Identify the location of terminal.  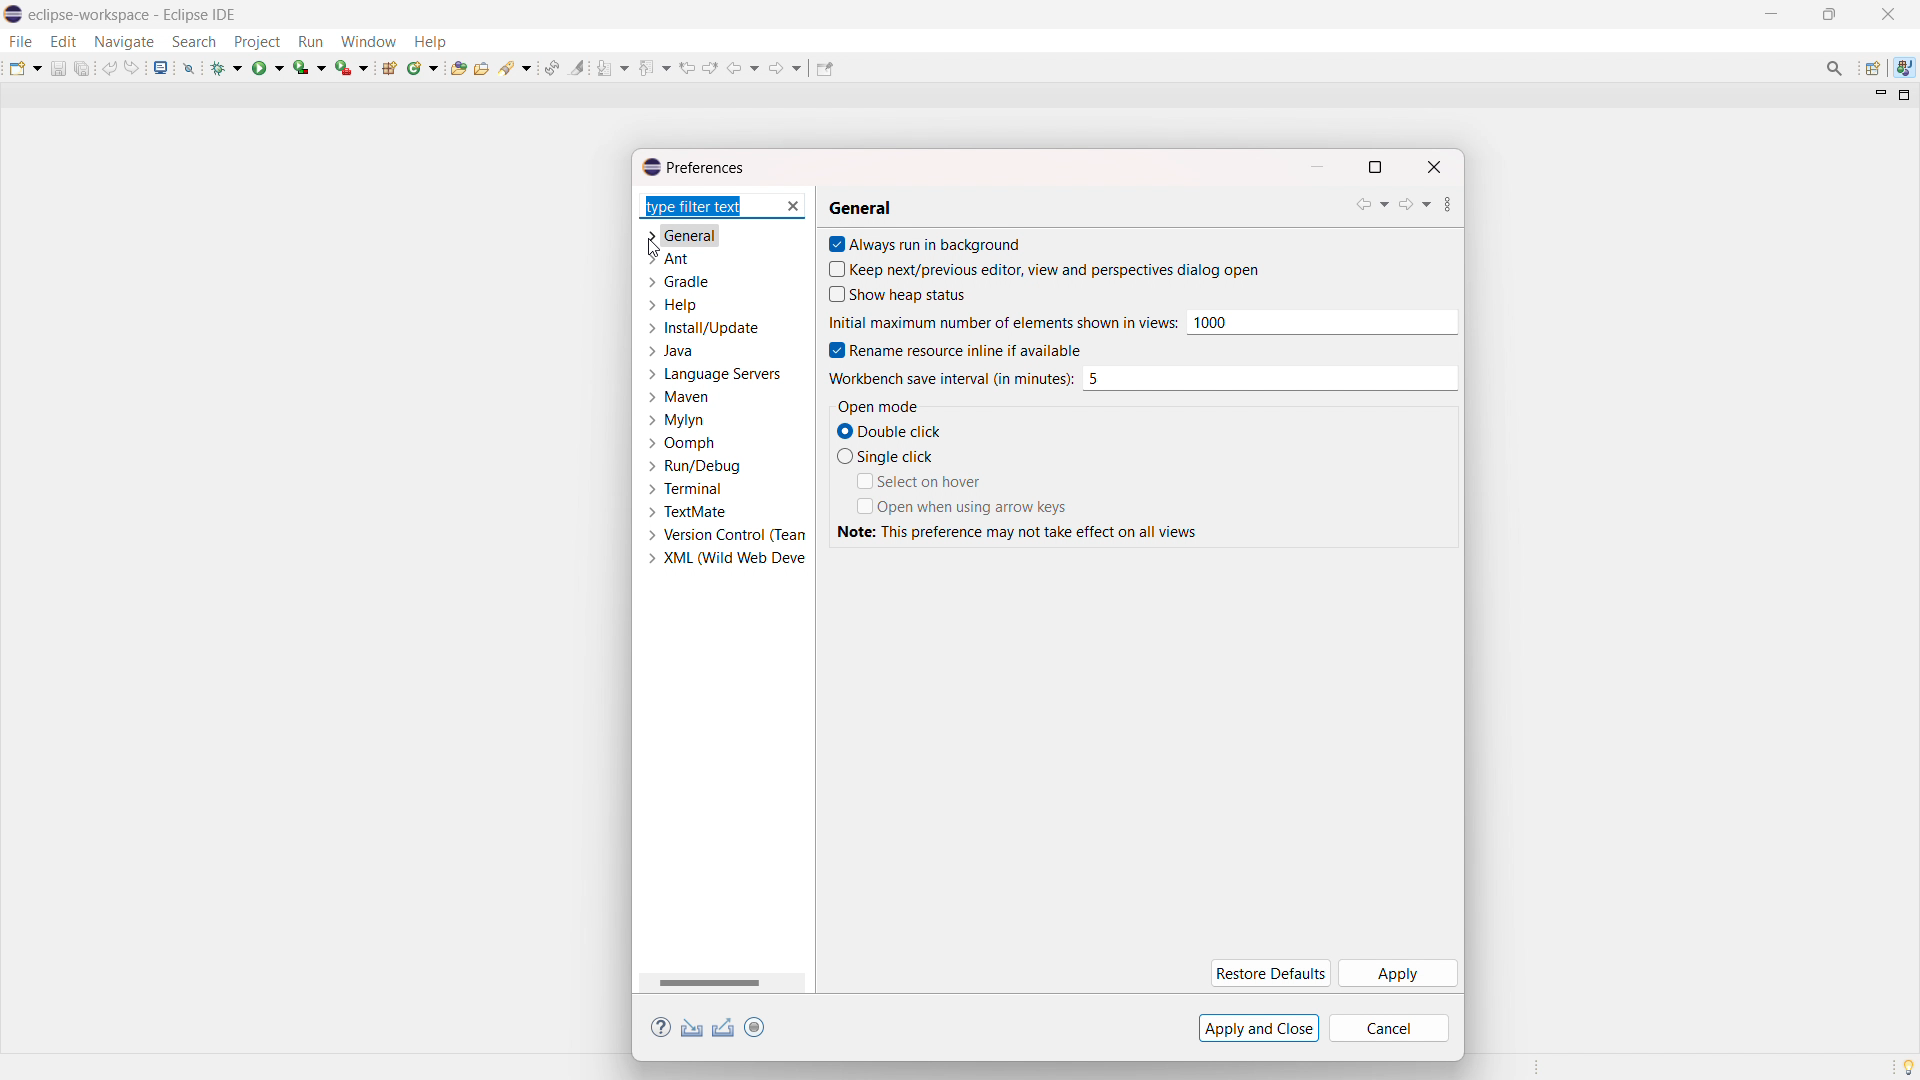
(685, 488).